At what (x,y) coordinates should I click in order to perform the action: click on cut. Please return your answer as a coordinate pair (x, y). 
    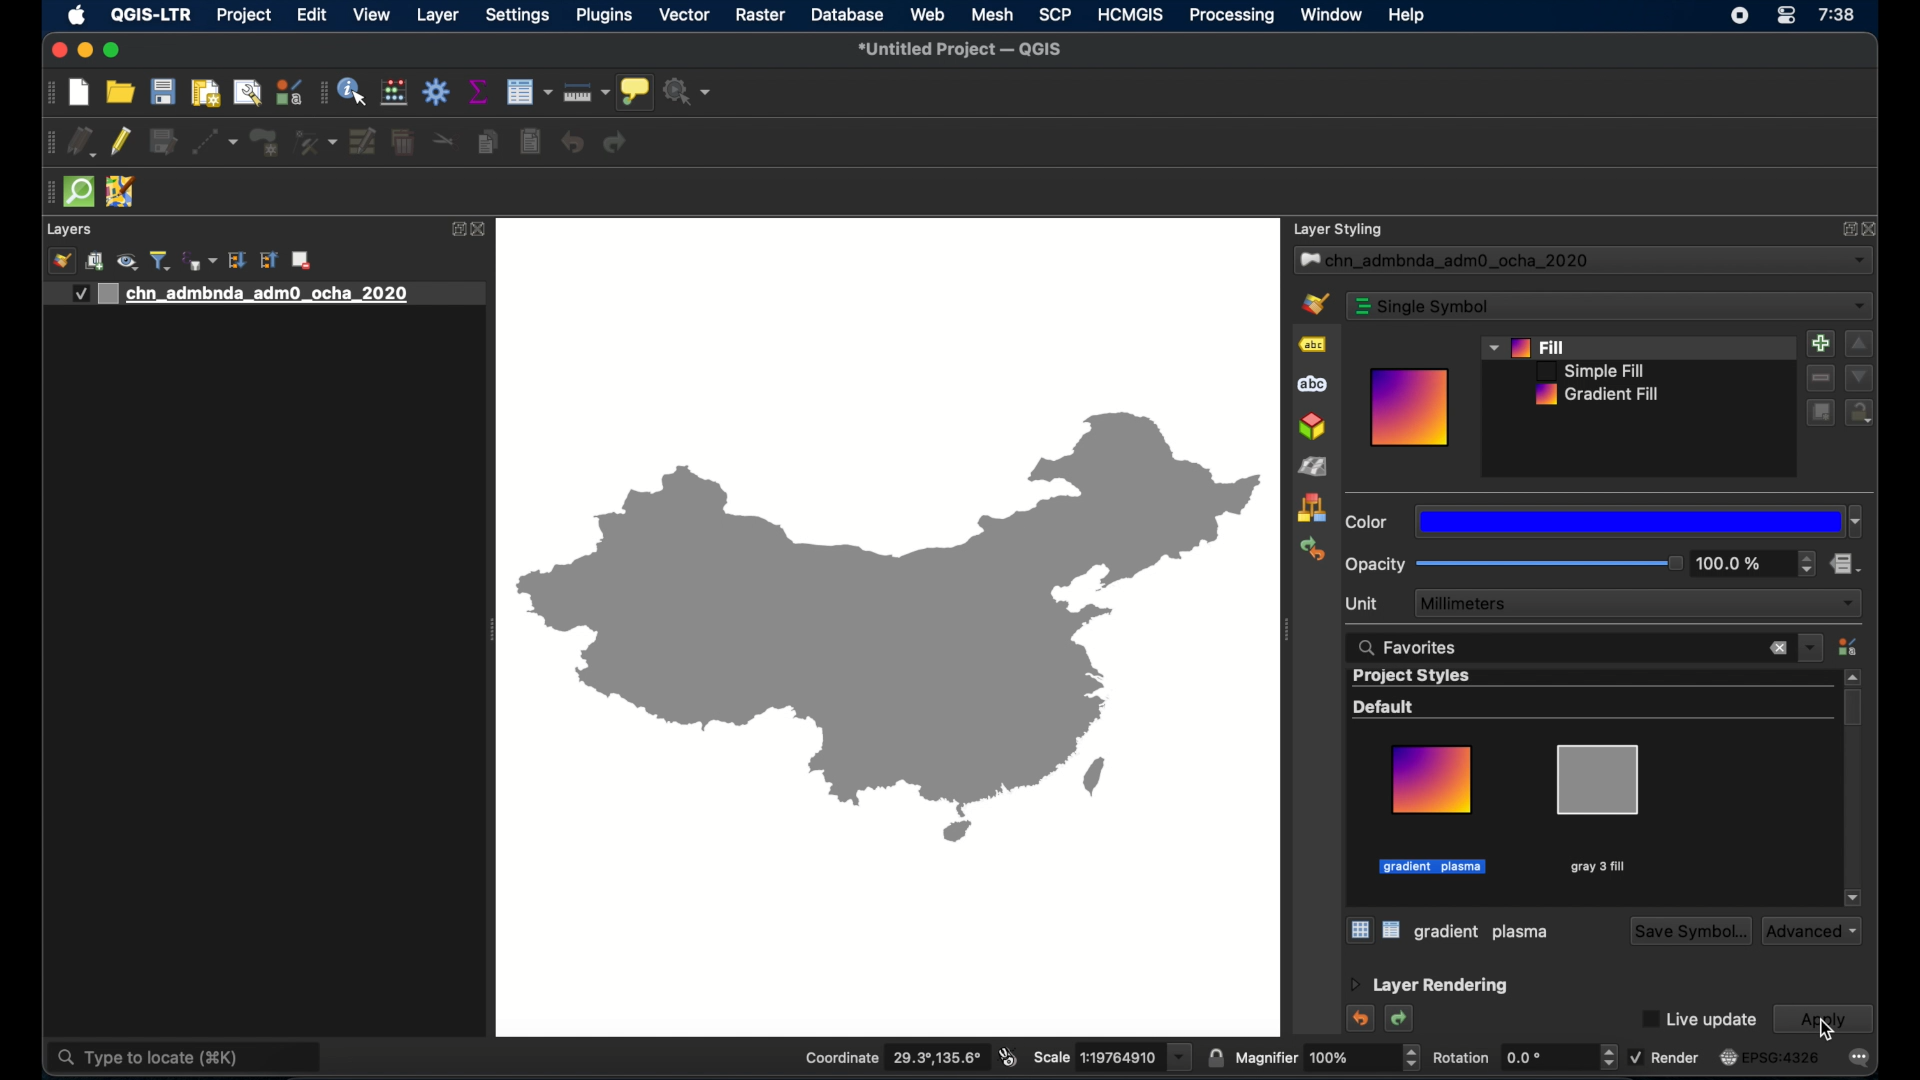
    Looking at the image, I should click on (447, 138).